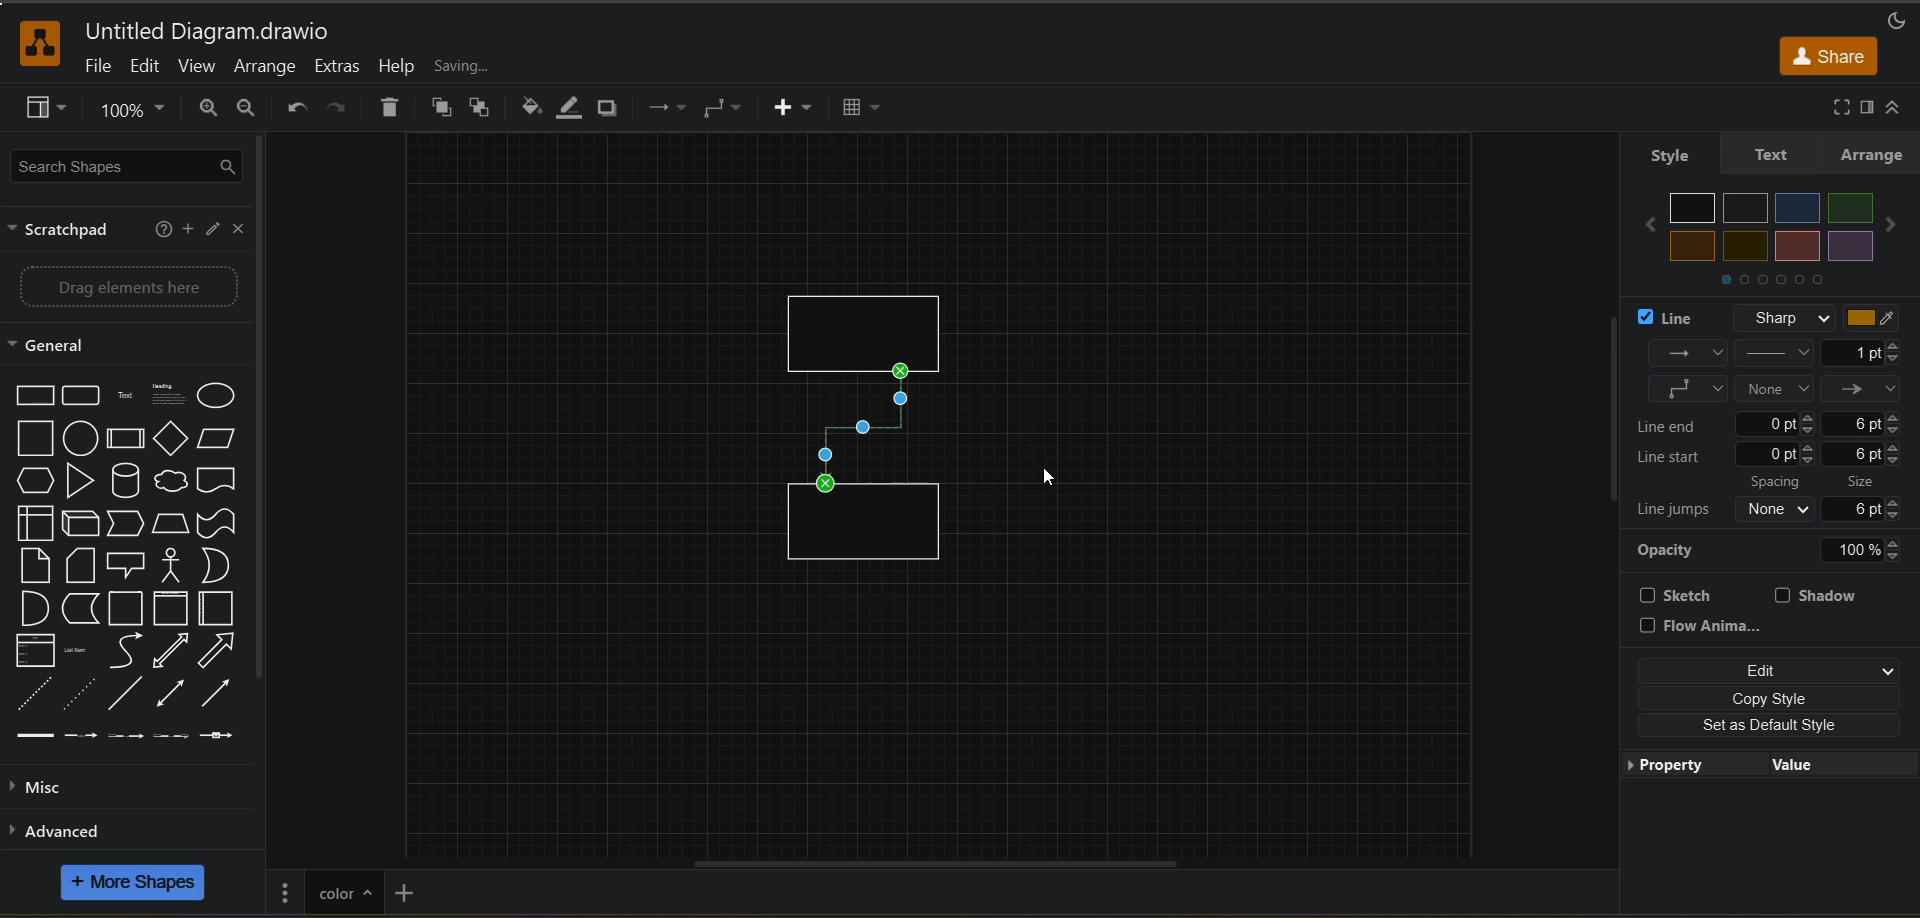 Image resolution: width=1920 pixels, height=918 pixels. I want to click on arrange, so click(265, 68).